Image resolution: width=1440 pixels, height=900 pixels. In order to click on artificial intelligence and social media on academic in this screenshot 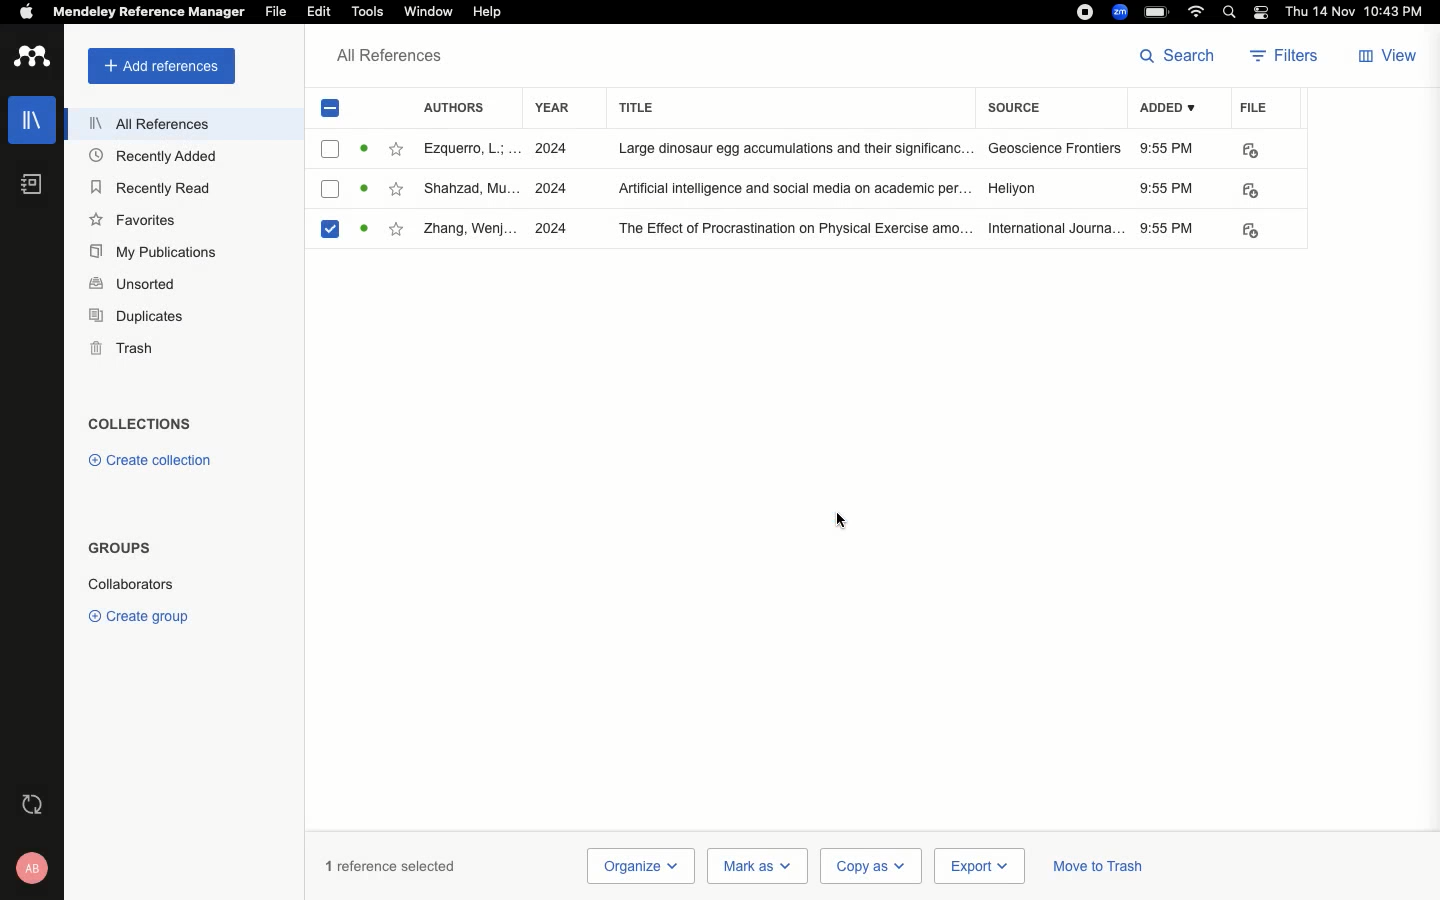, I will do `click(794, 186)`.